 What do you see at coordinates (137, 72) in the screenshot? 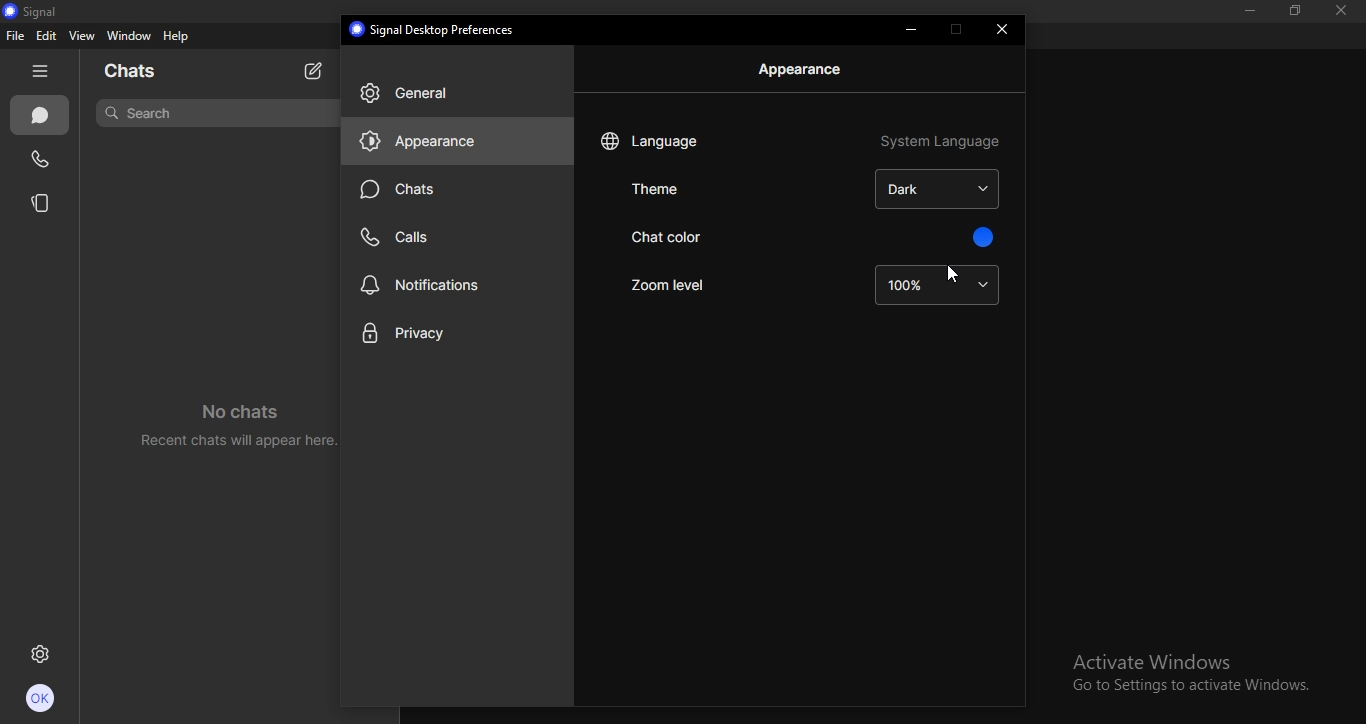
I see `chats` at bounding box center [137, 72].